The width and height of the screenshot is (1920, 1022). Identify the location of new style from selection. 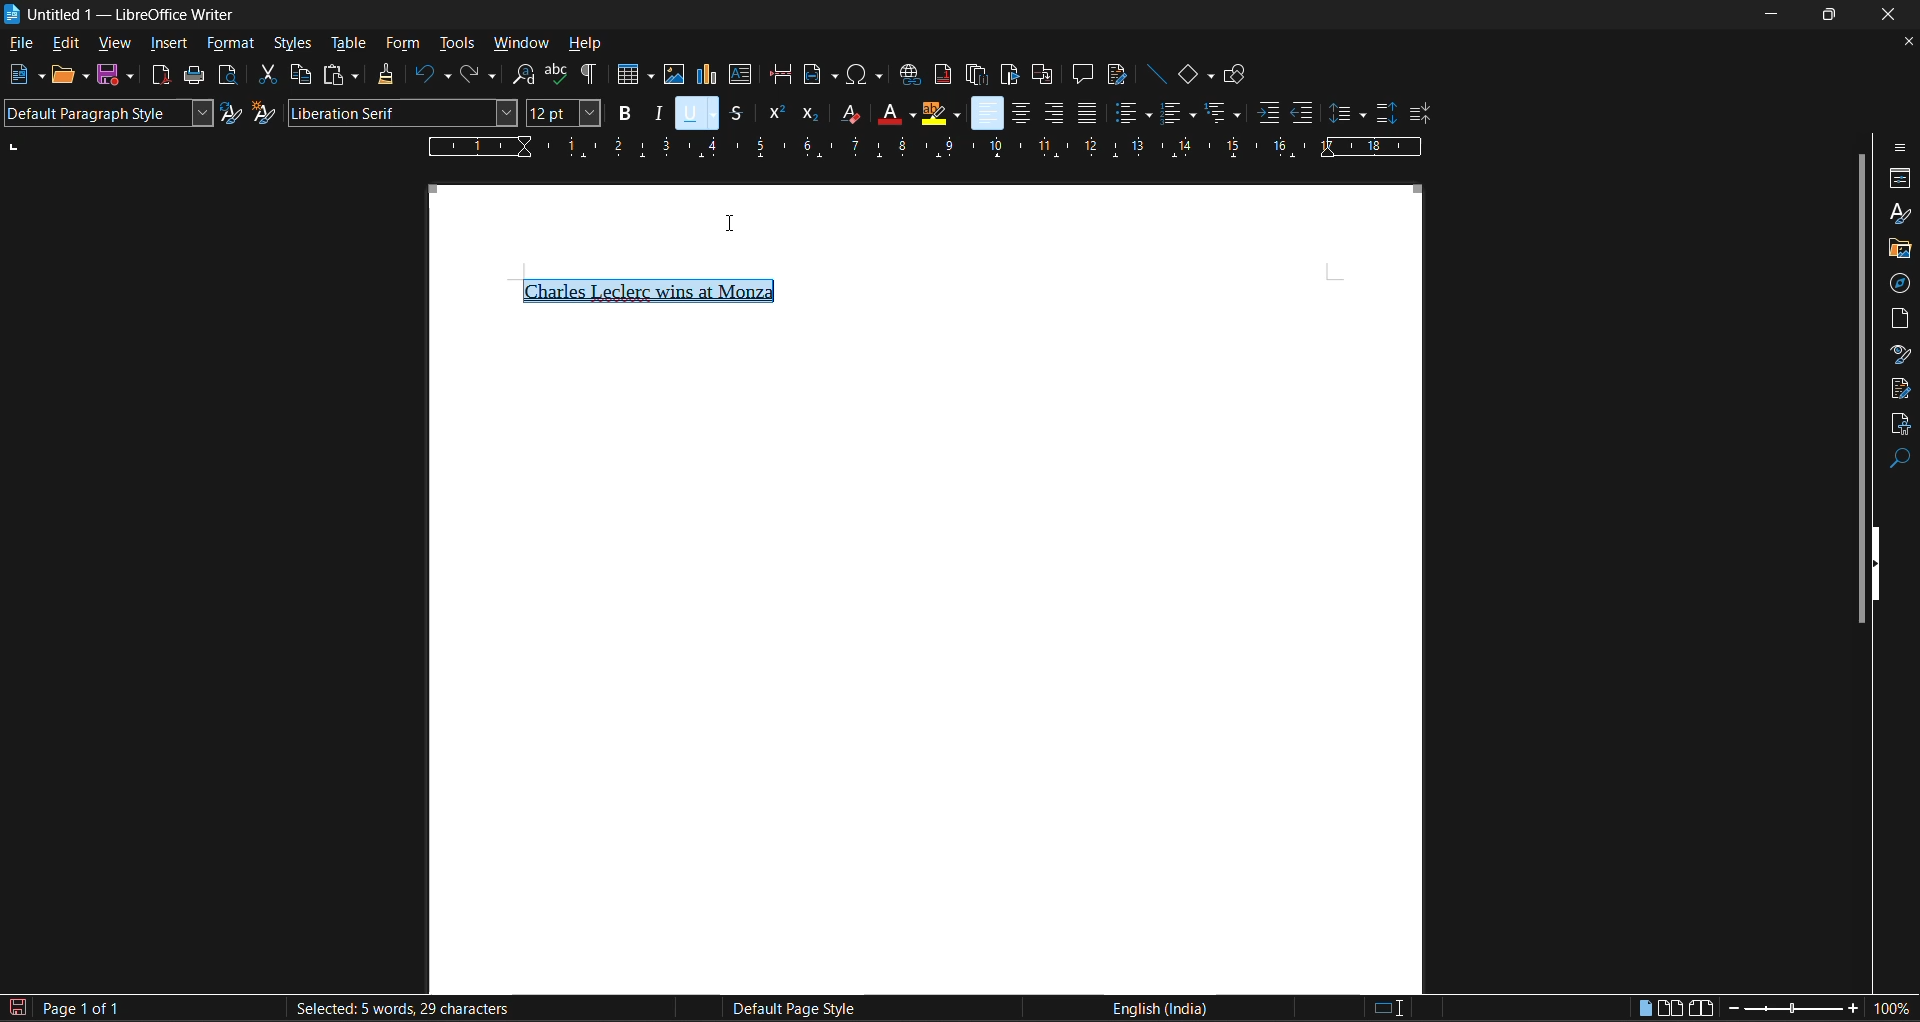
(264, 112).